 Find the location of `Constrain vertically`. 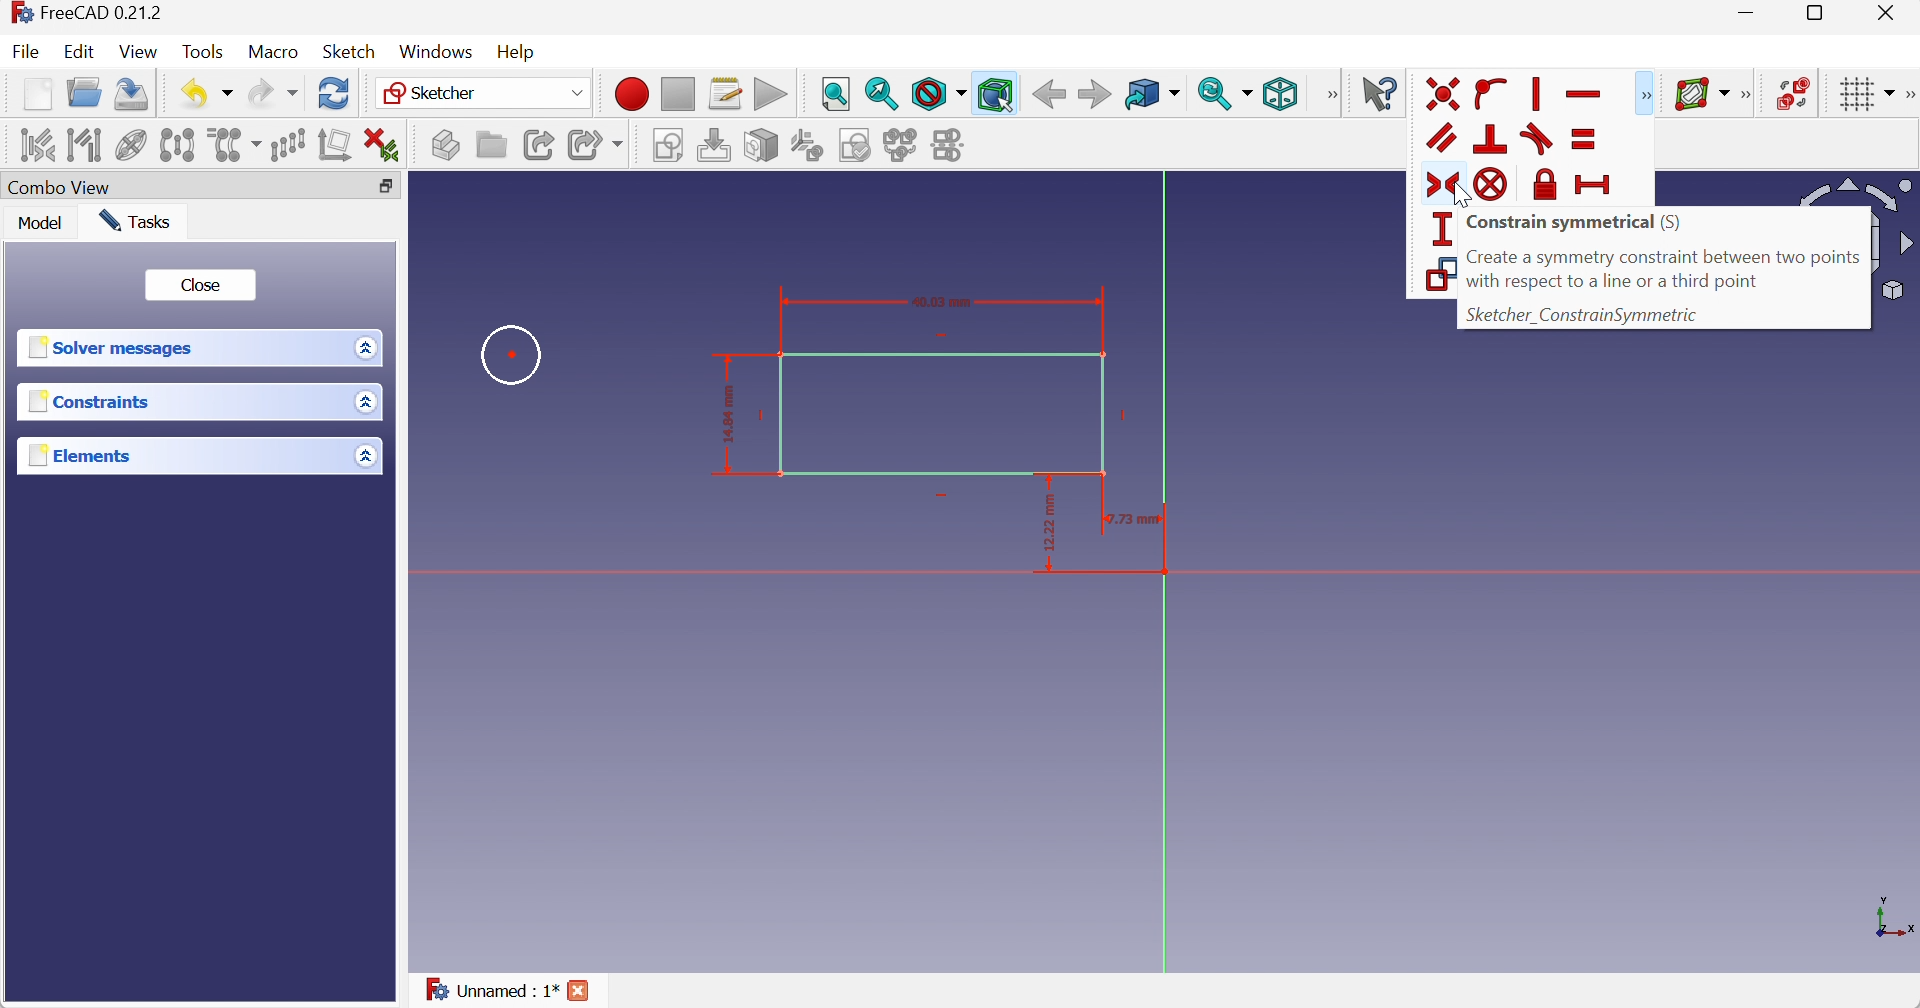

Constrain vertically is located at coordinates (1539, 94).